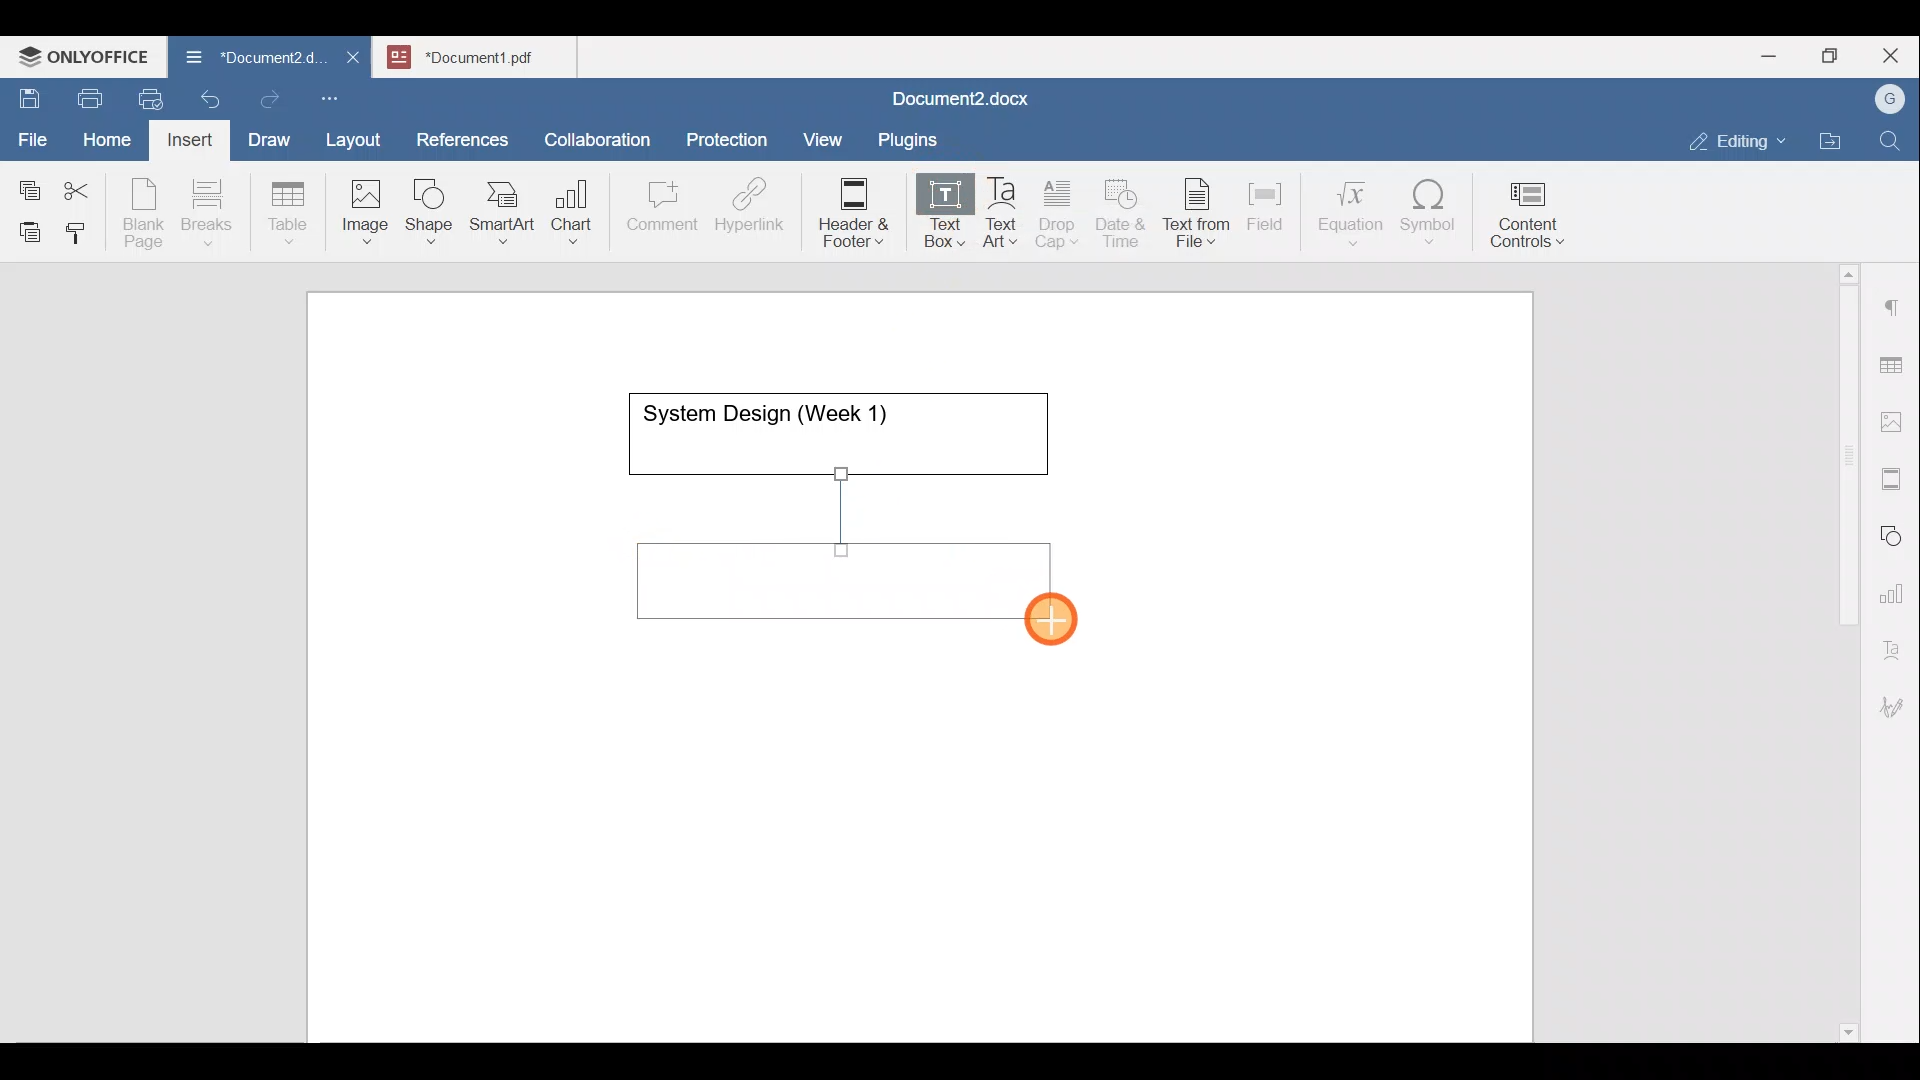  Describe the element at coordinates (145, 96) in the screenshot. I see `Quick print` at that location.